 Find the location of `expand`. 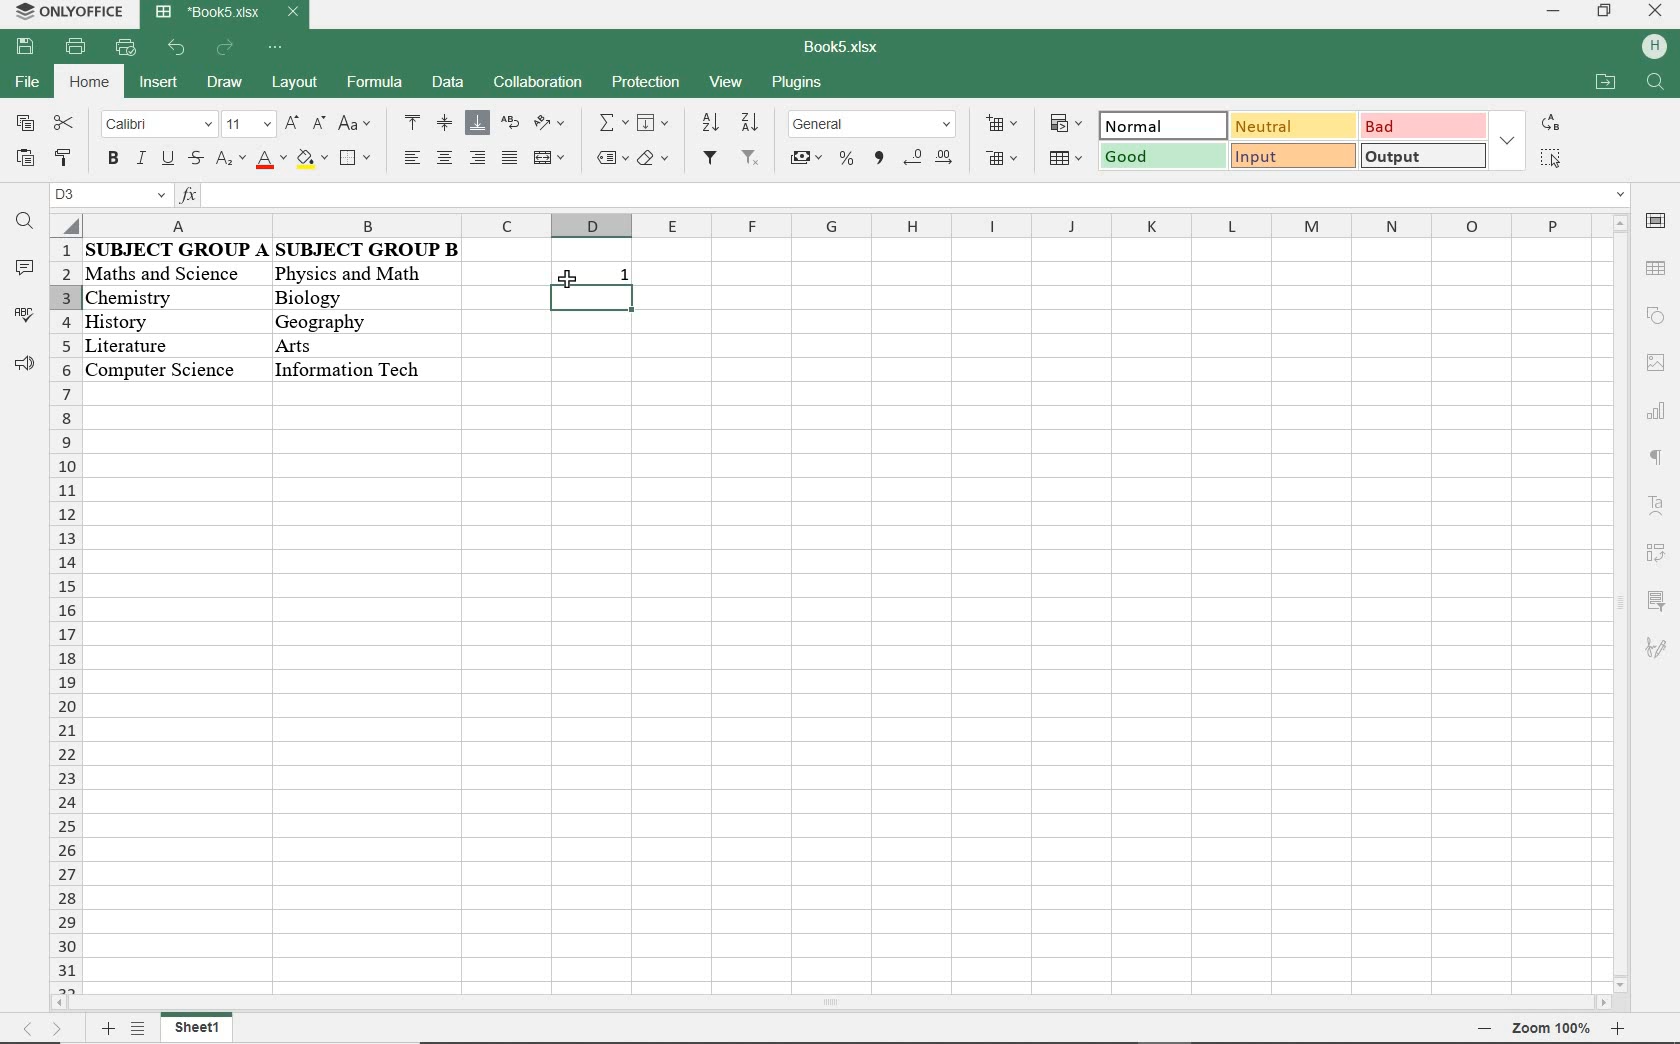

expand is located at coordinates (1509, 142).